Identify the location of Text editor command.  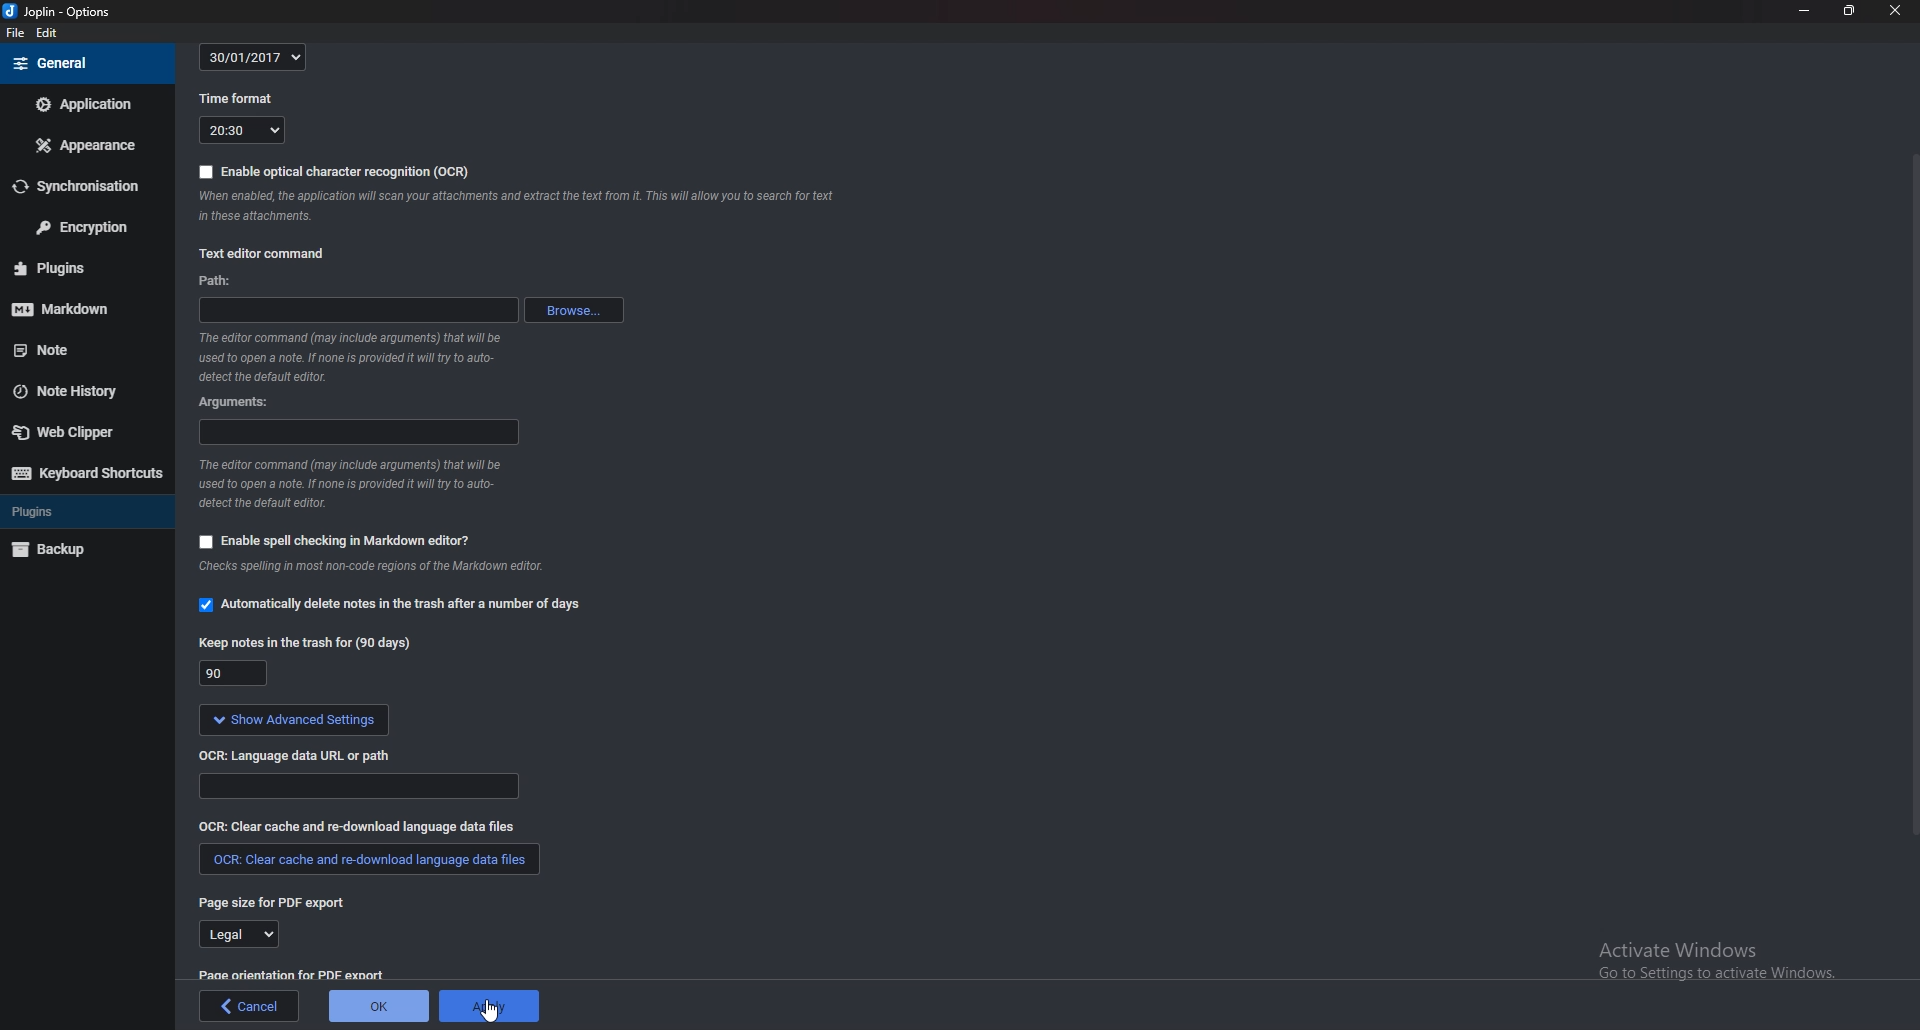
(264, 254).